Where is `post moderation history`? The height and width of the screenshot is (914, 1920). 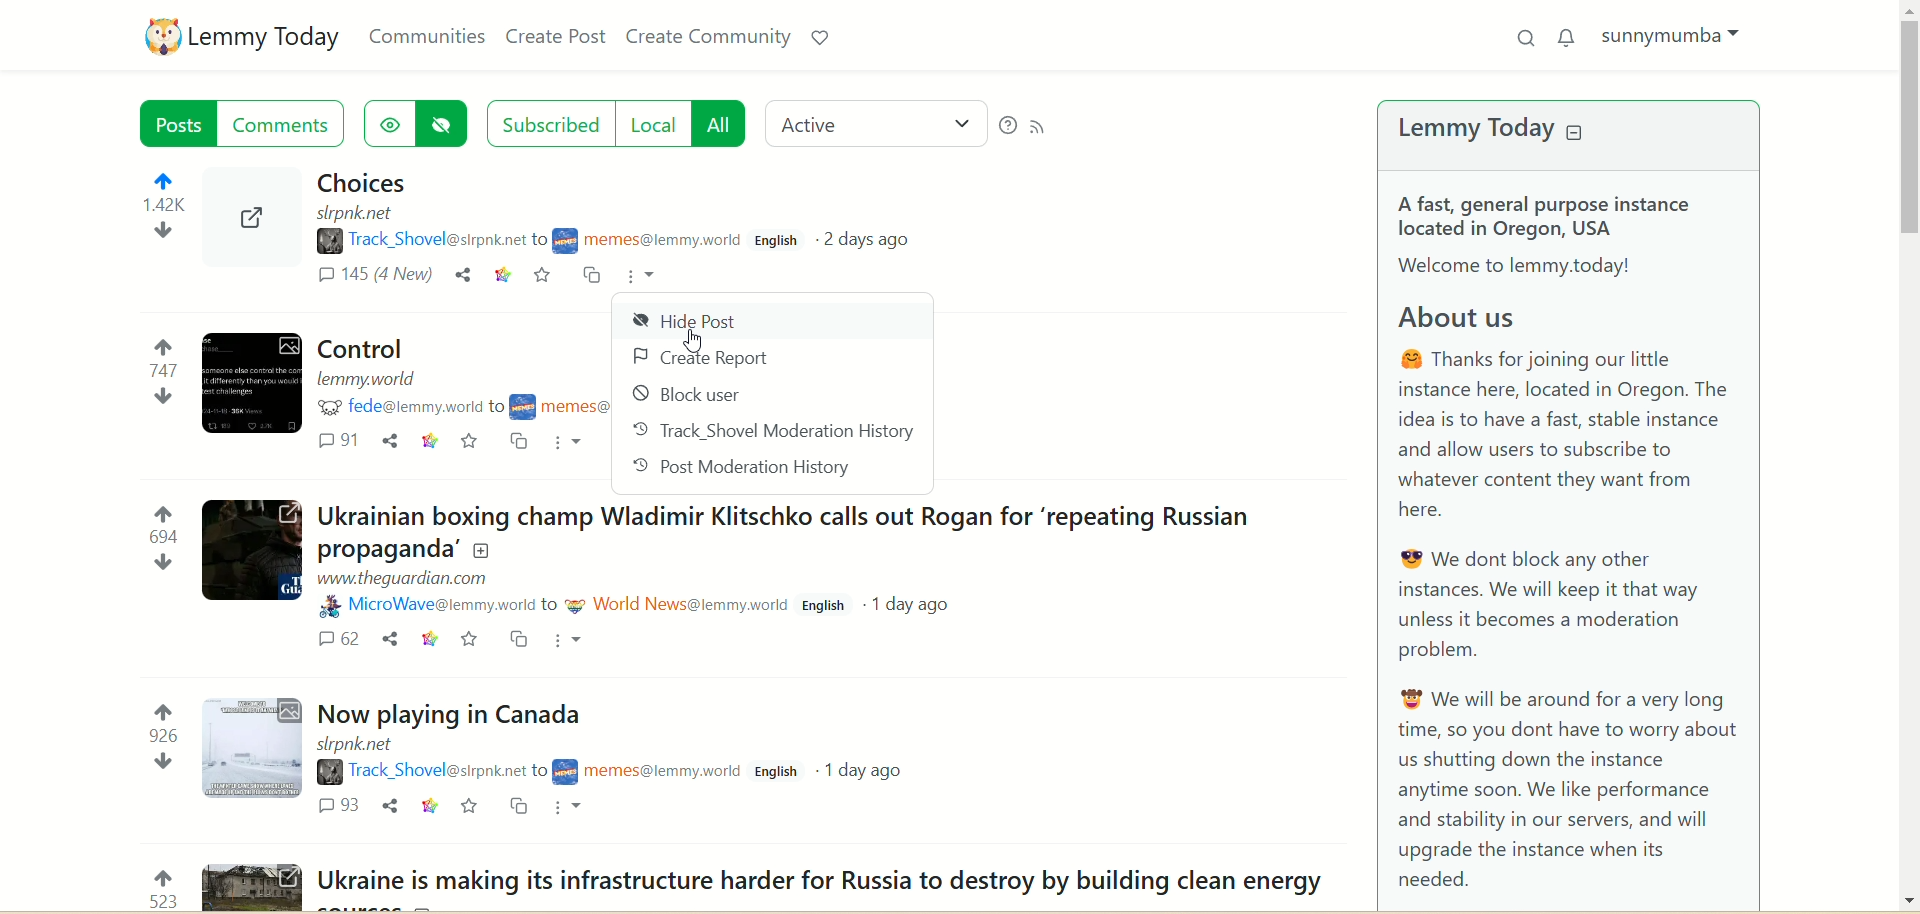 post moderation history is located at coordinates (747, 470).